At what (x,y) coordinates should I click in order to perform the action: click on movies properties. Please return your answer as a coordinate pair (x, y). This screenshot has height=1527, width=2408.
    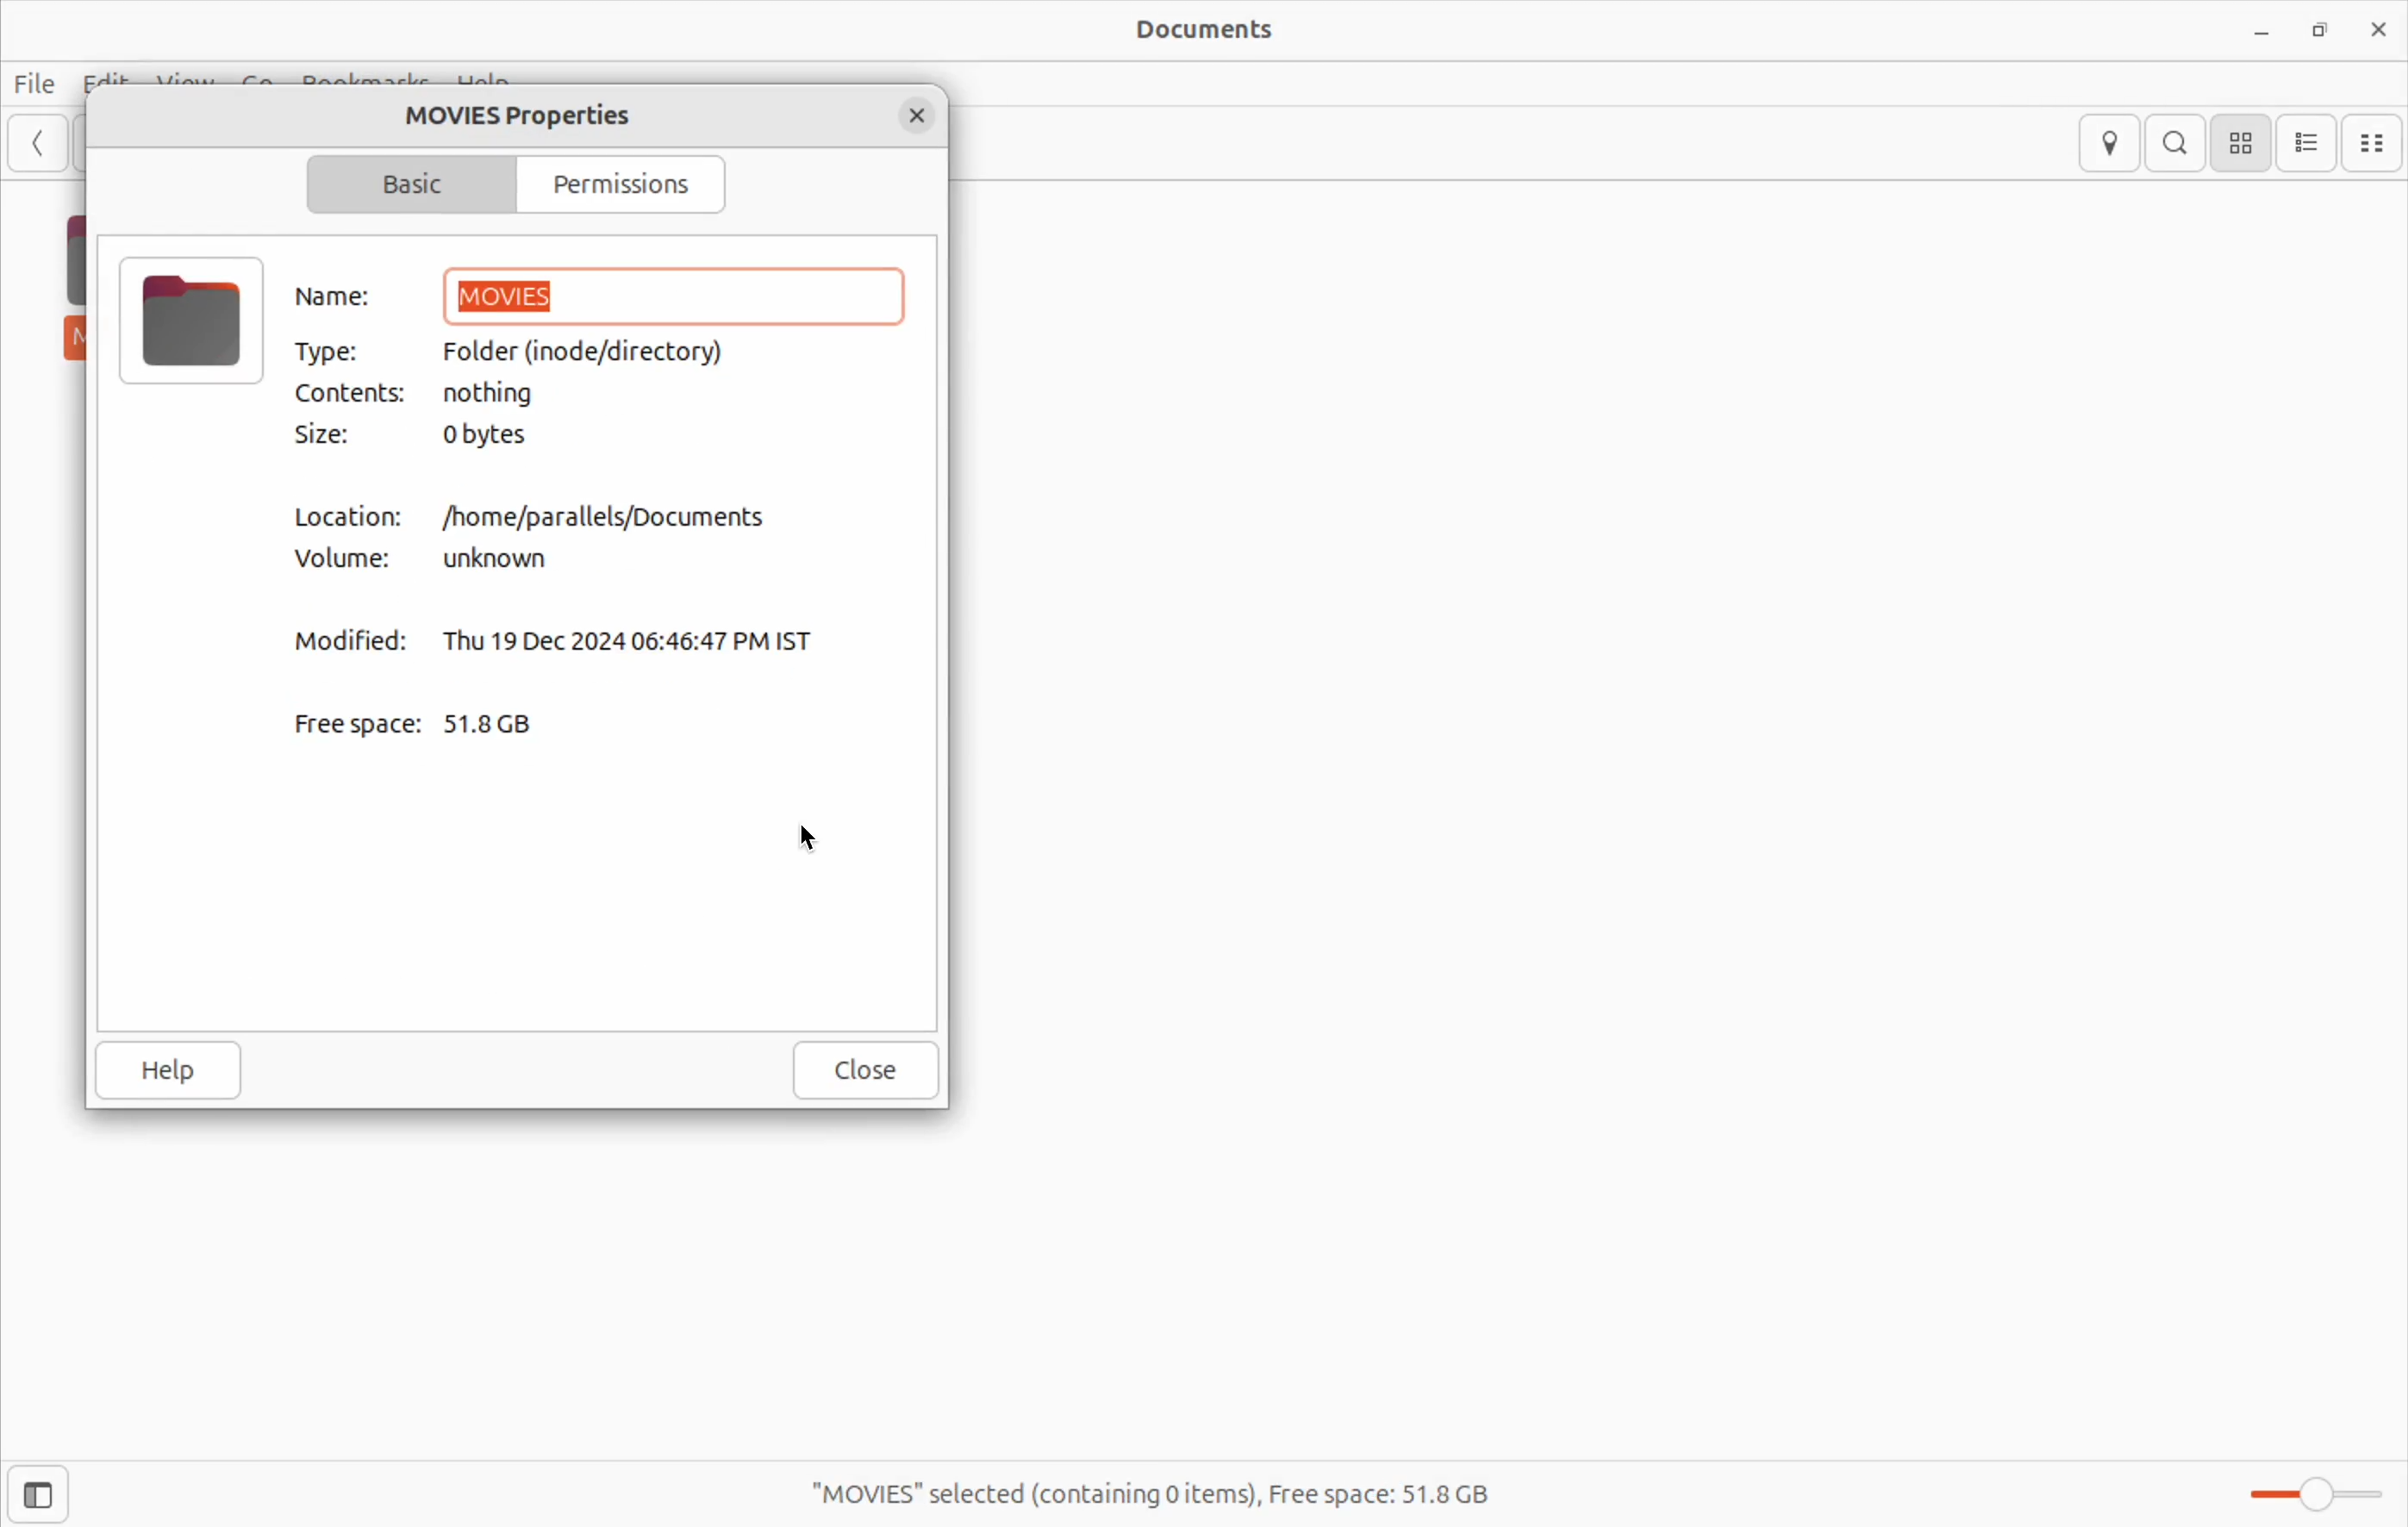
    Looking at the image, I should click on (523, 113).